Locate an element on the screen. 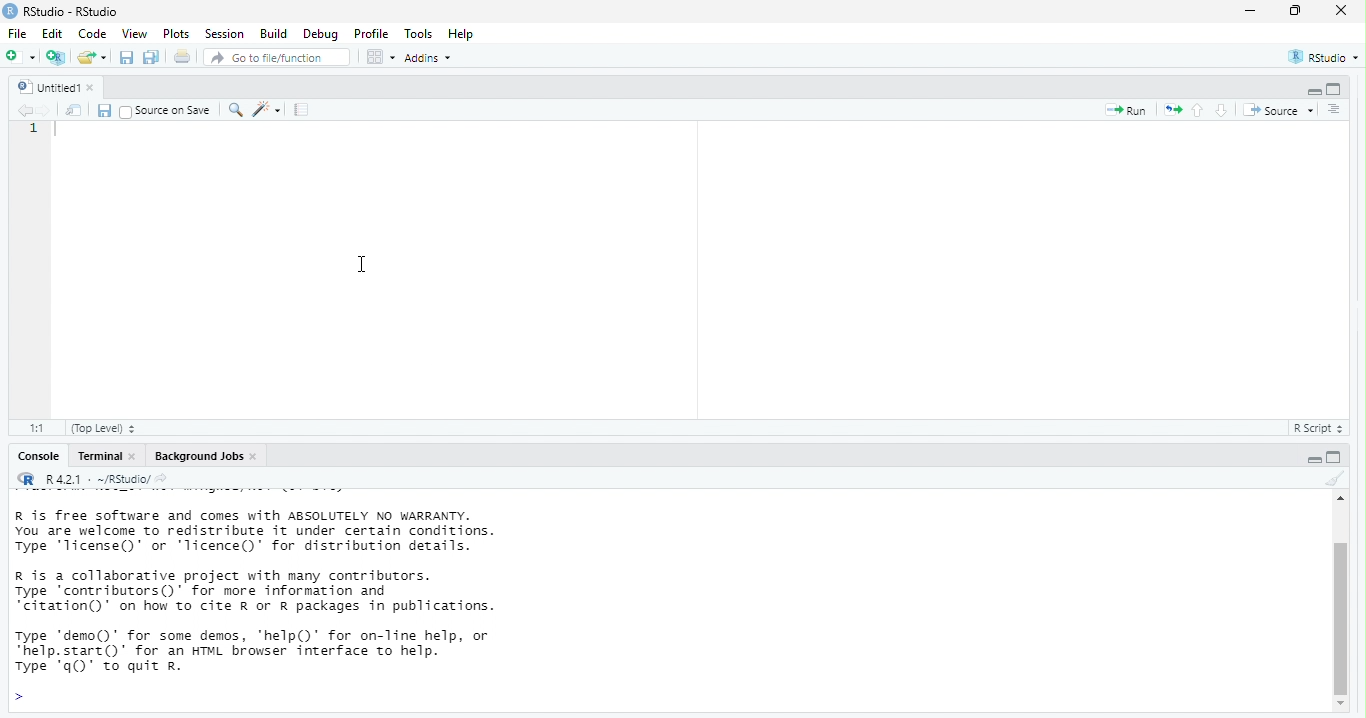  move up is located at coordinates (1342, 495).